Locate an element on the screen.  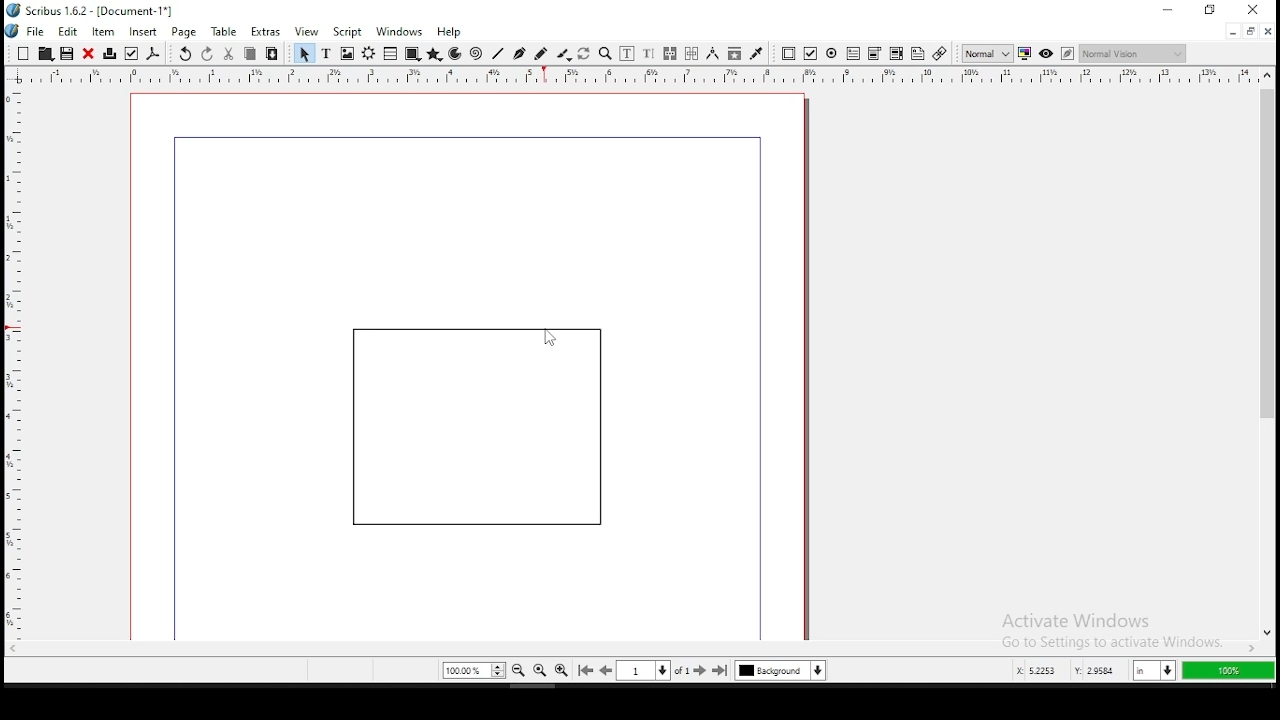
scrollbar is located at coordinates (807, 366).